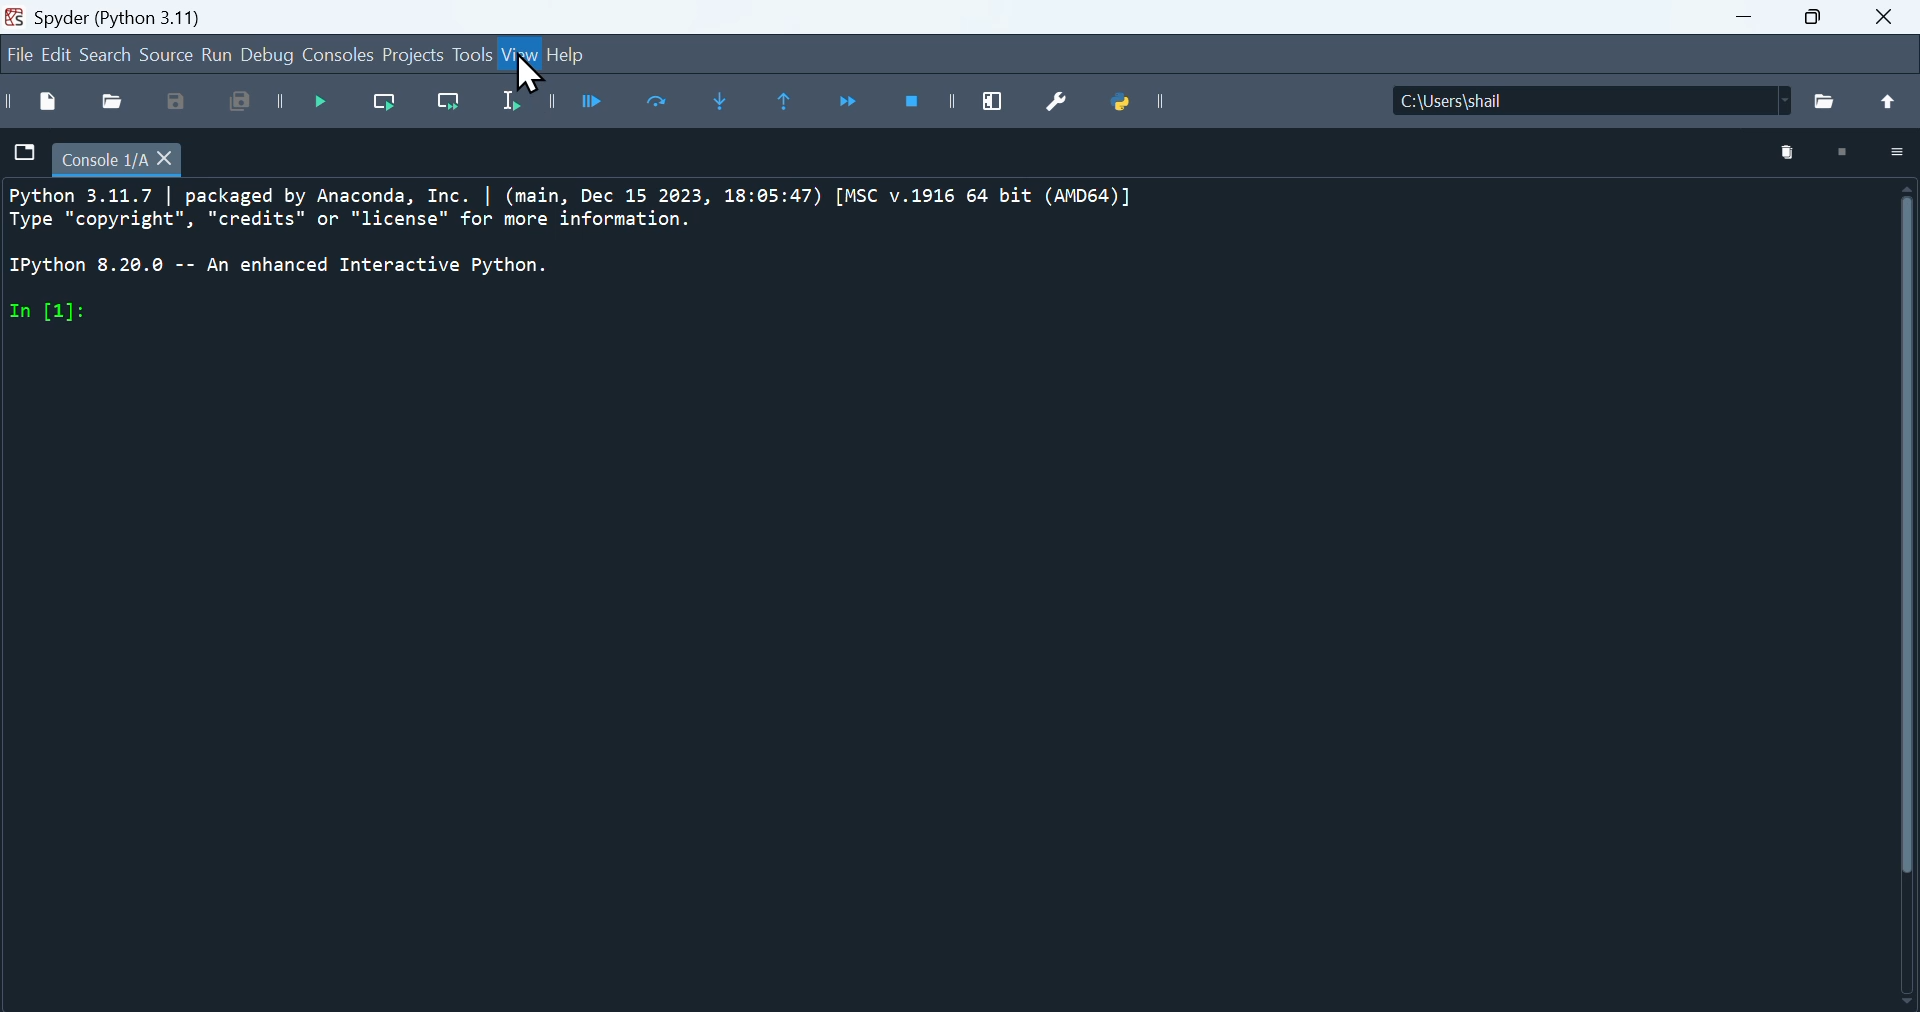  I want to click on file, so click(23, 153).